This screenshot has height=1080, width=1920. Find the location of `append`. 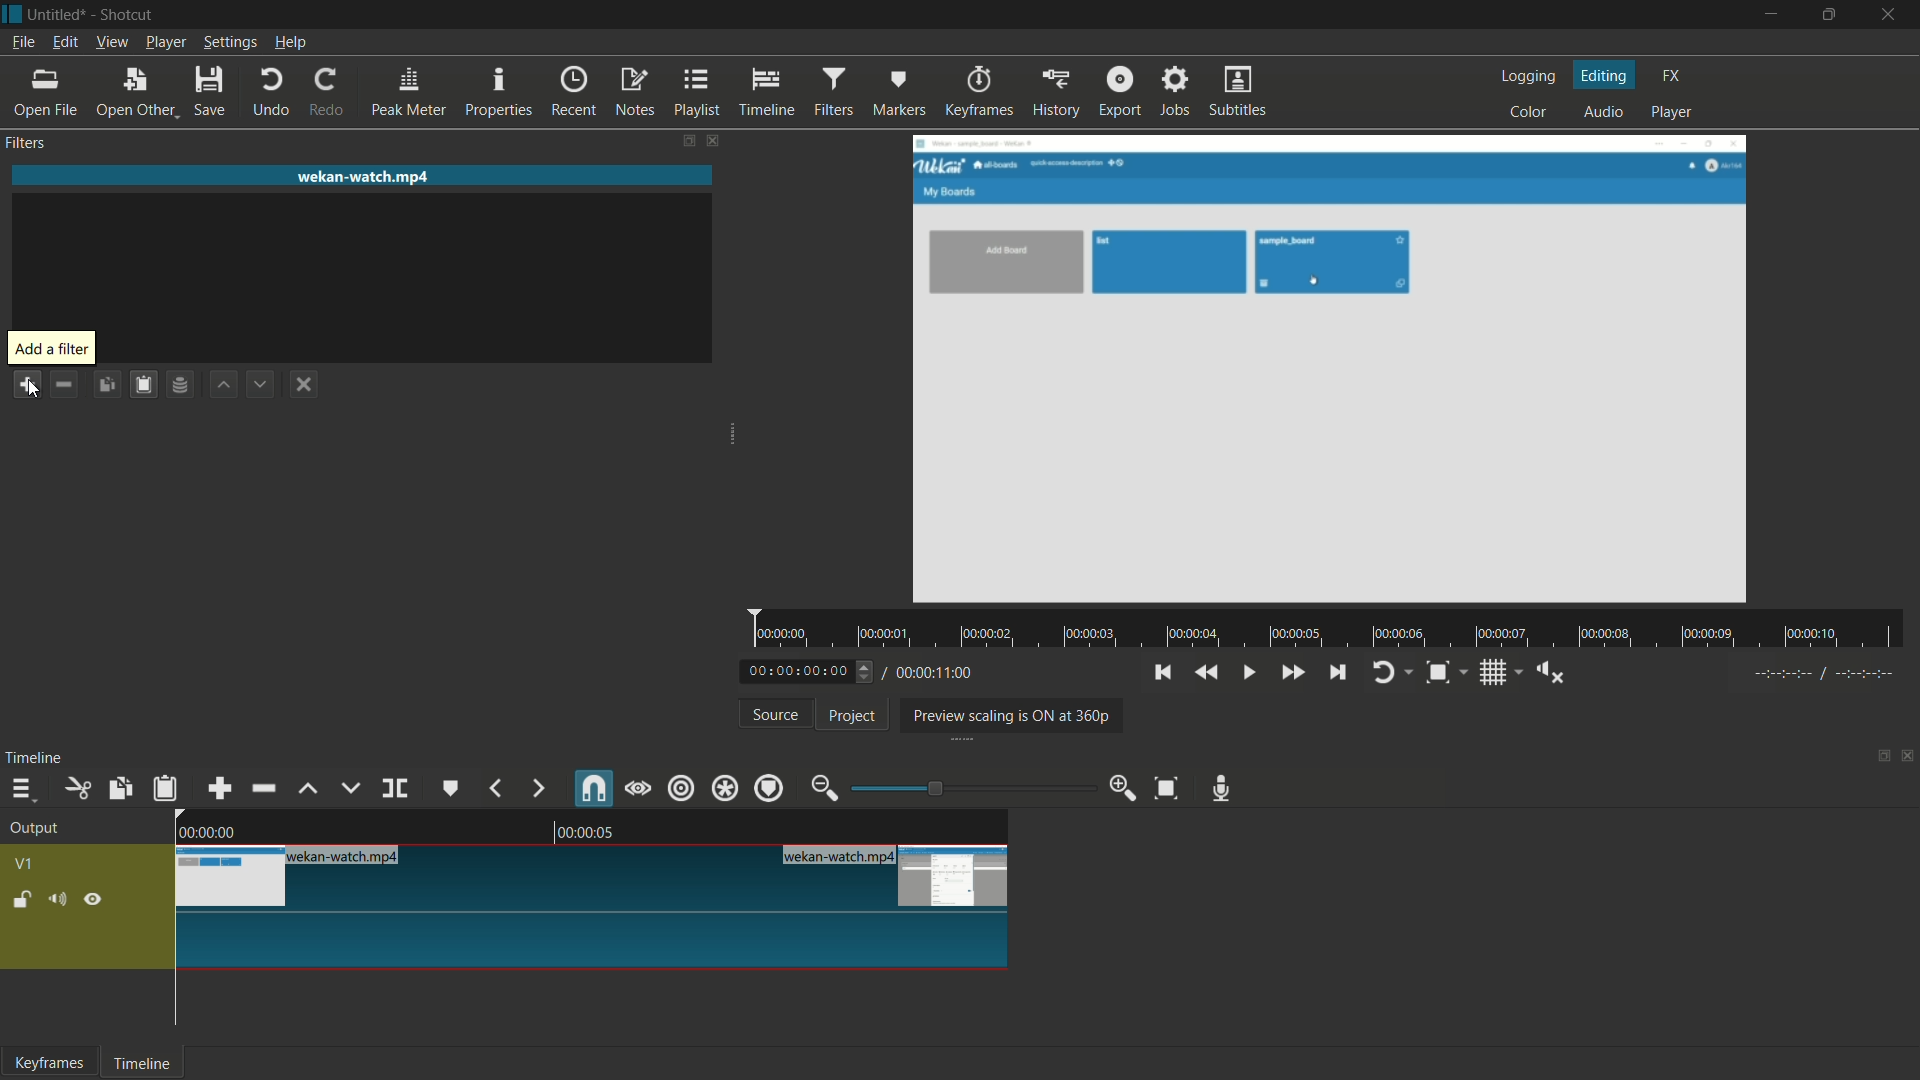

append is located at coordinates (220, 789).